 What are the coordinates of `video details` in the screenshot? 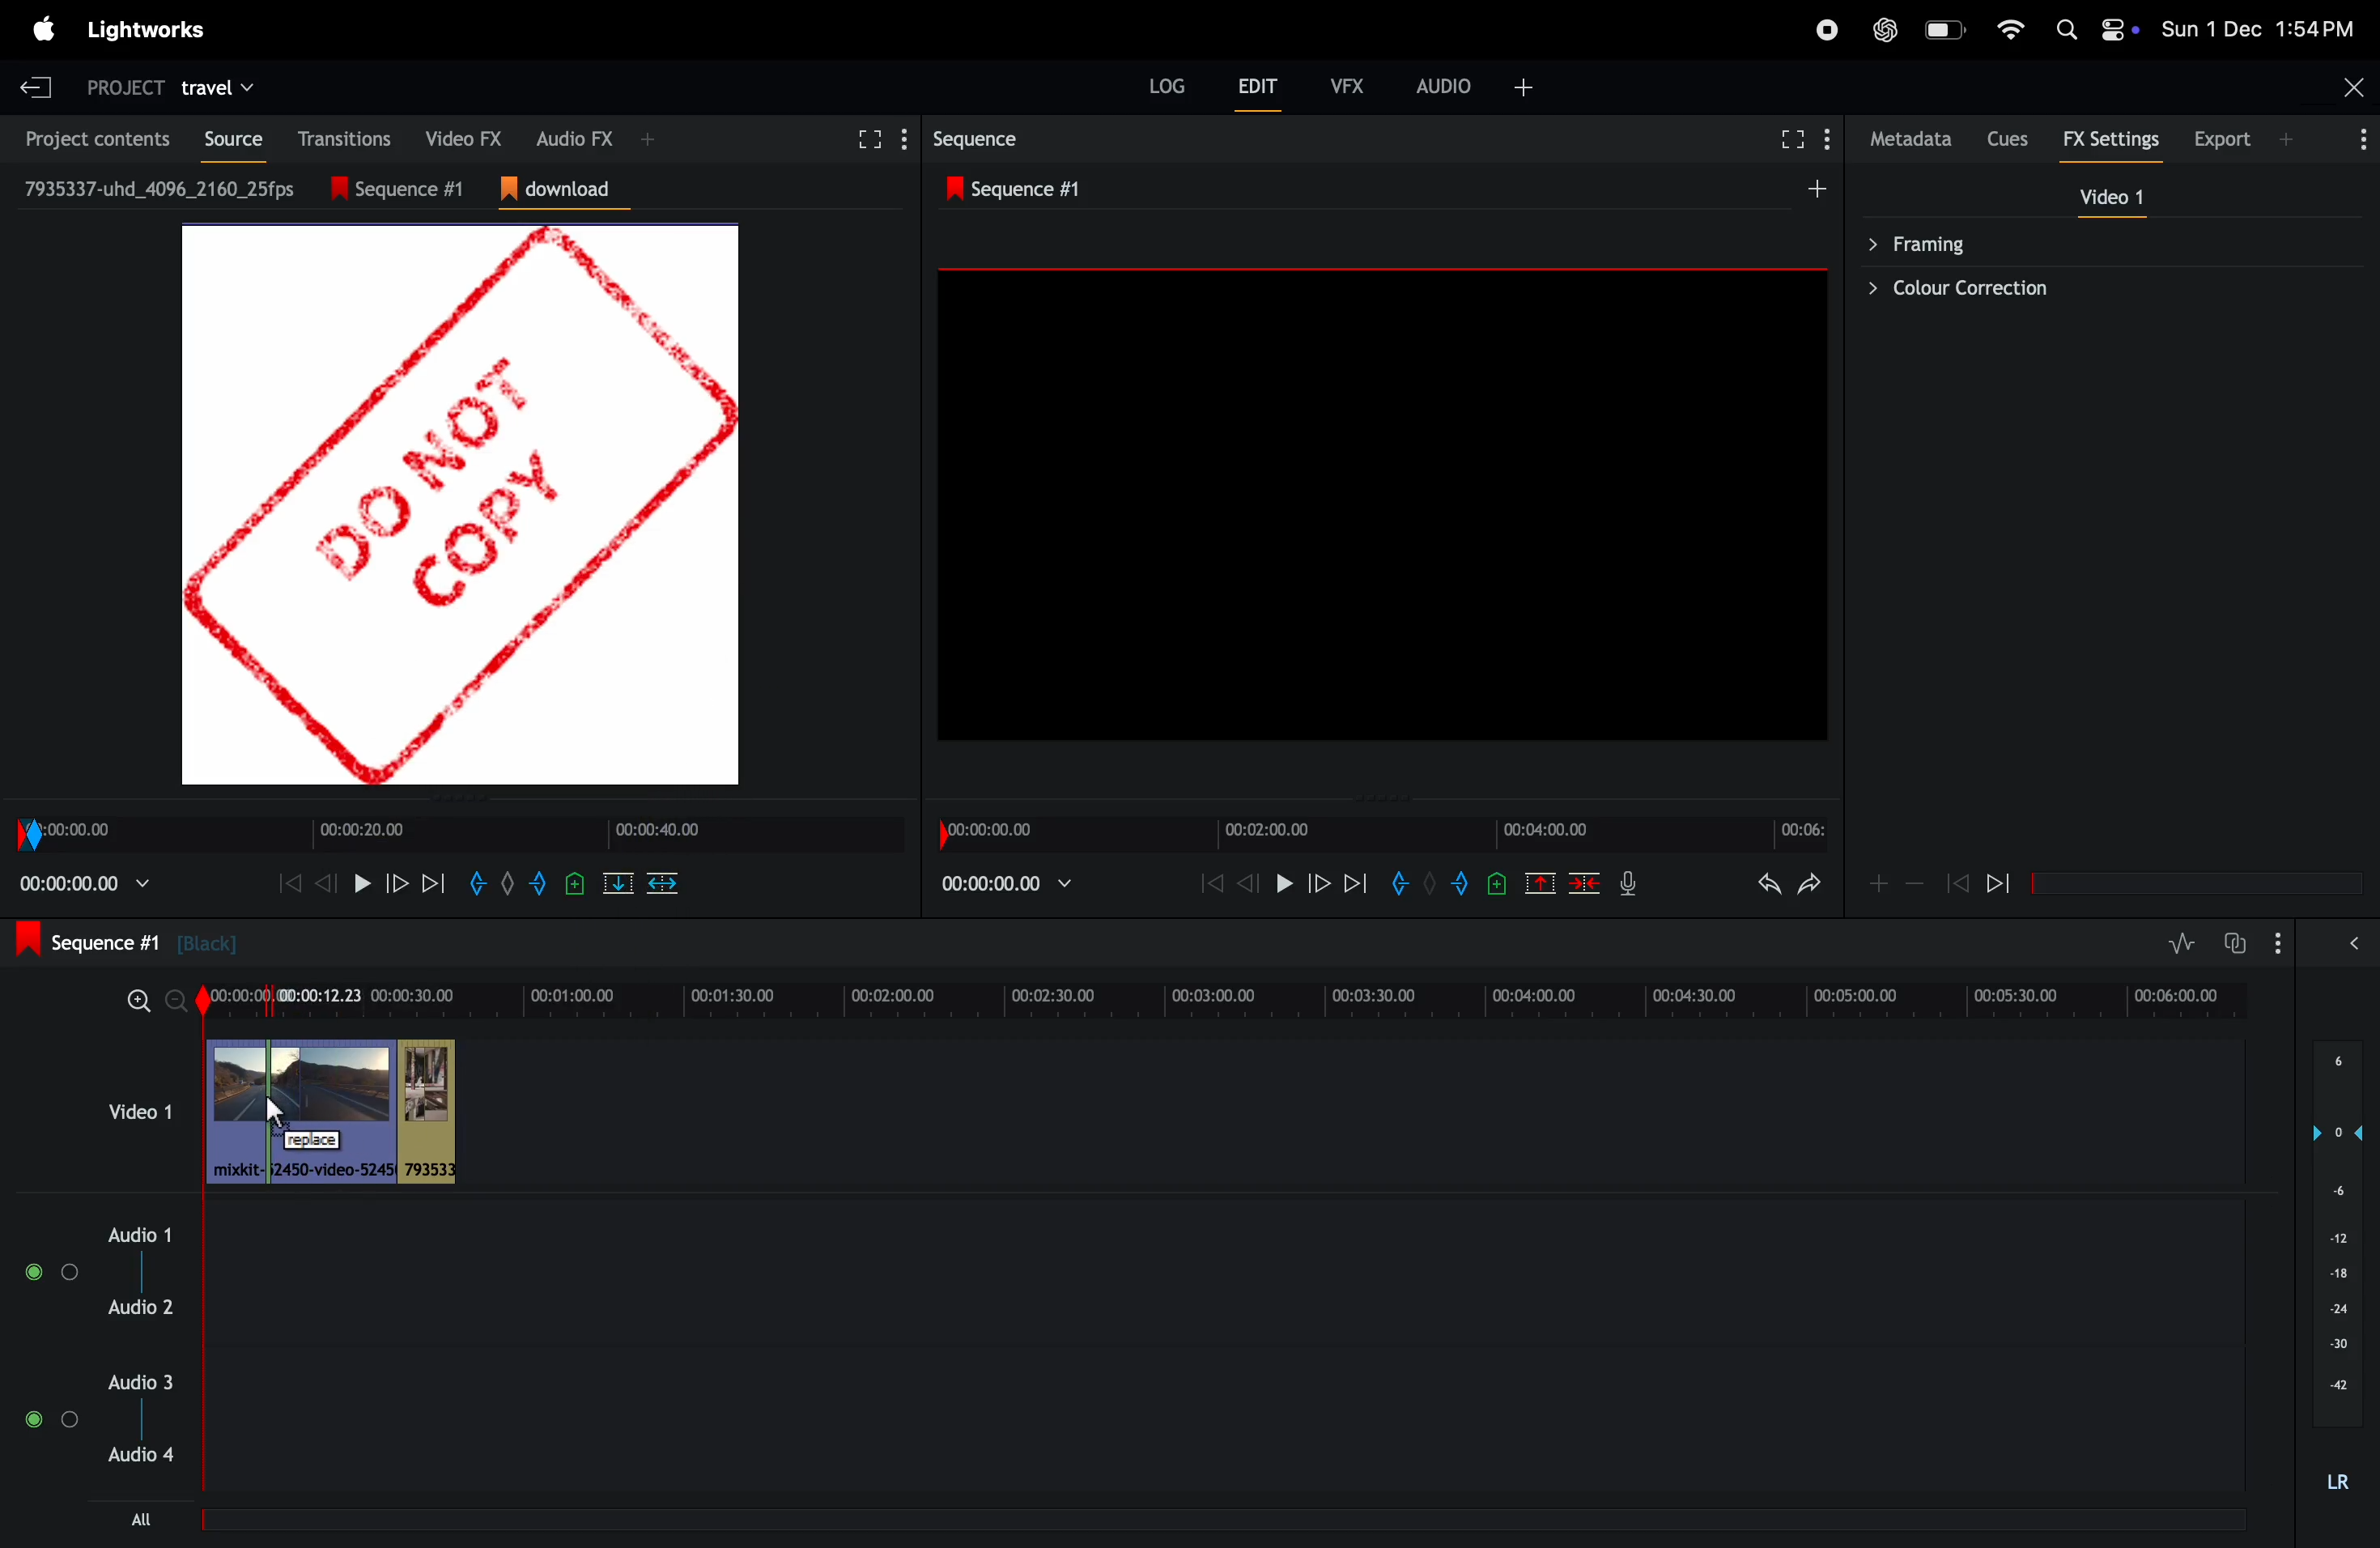 It's located at (161, 188).